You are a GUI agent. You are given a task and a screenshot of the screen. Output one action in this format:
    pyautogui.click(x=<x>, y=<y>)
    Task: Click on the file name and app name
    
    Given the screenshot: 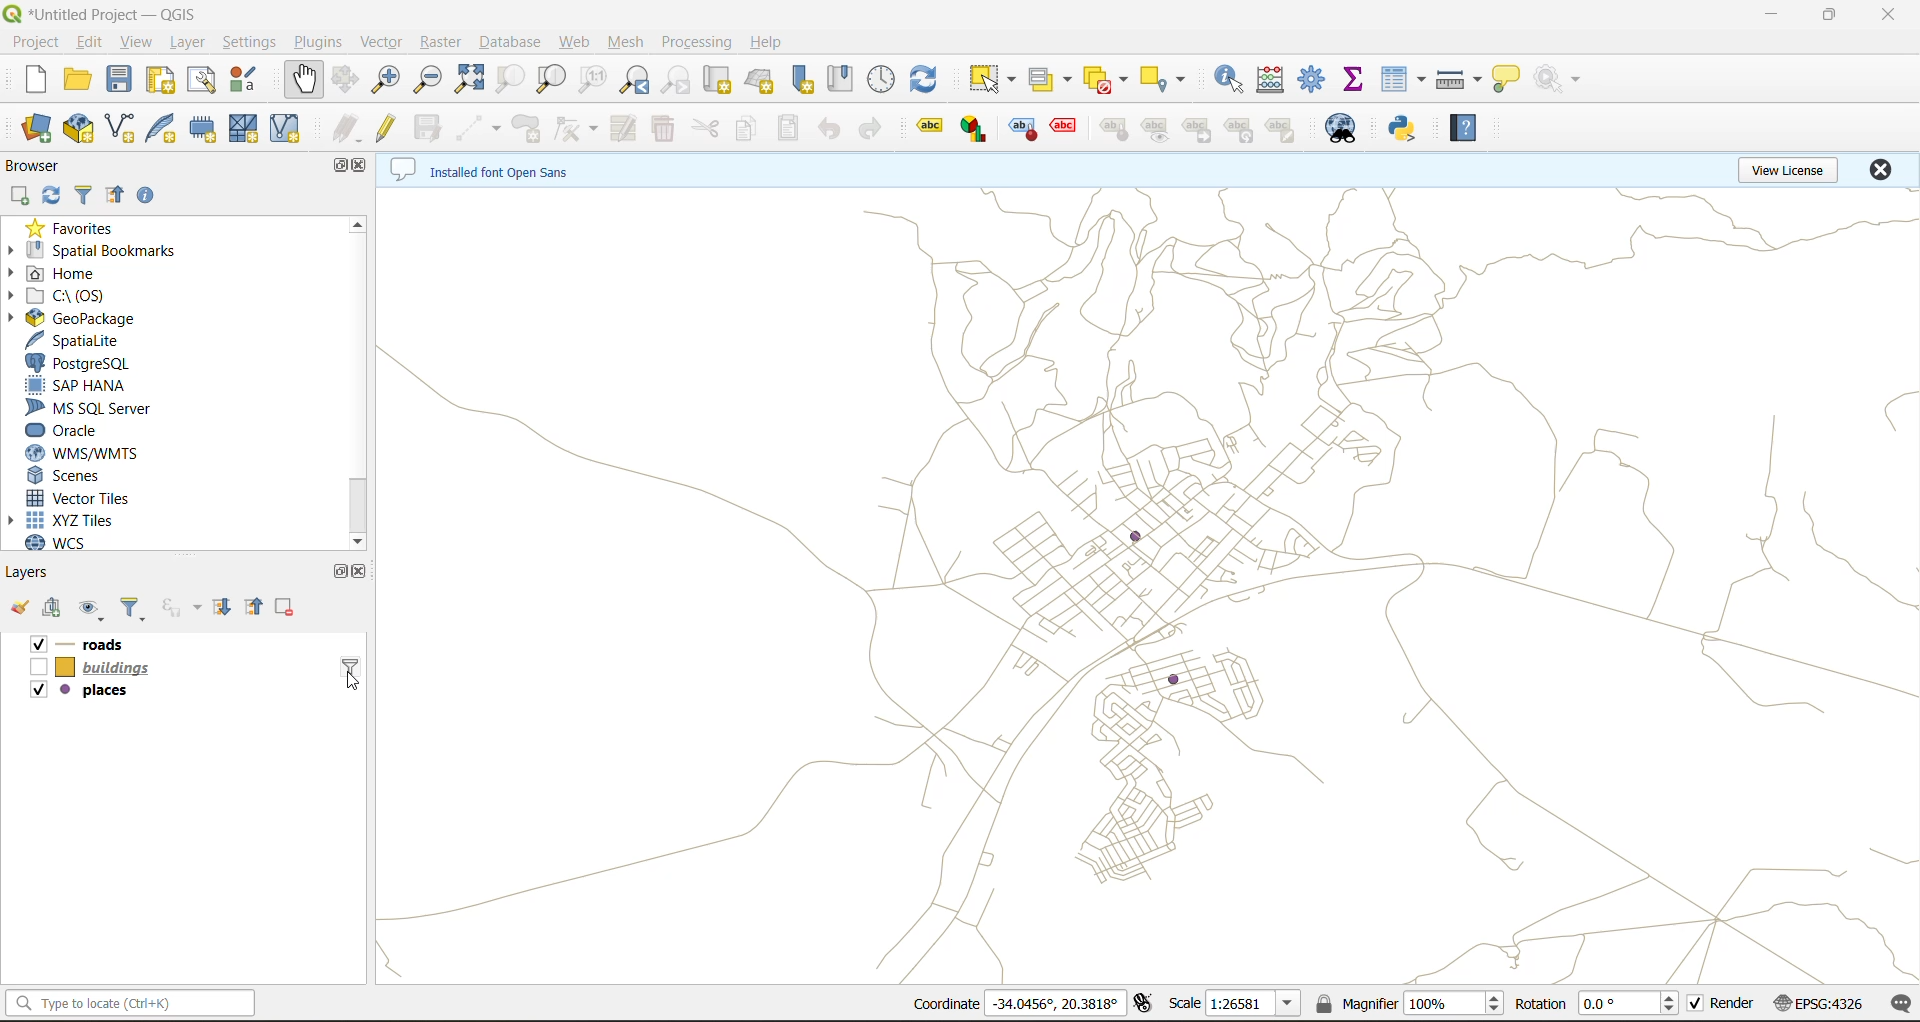 What is the action you would take?
    pyautogui.click(x=109, y=12)
    